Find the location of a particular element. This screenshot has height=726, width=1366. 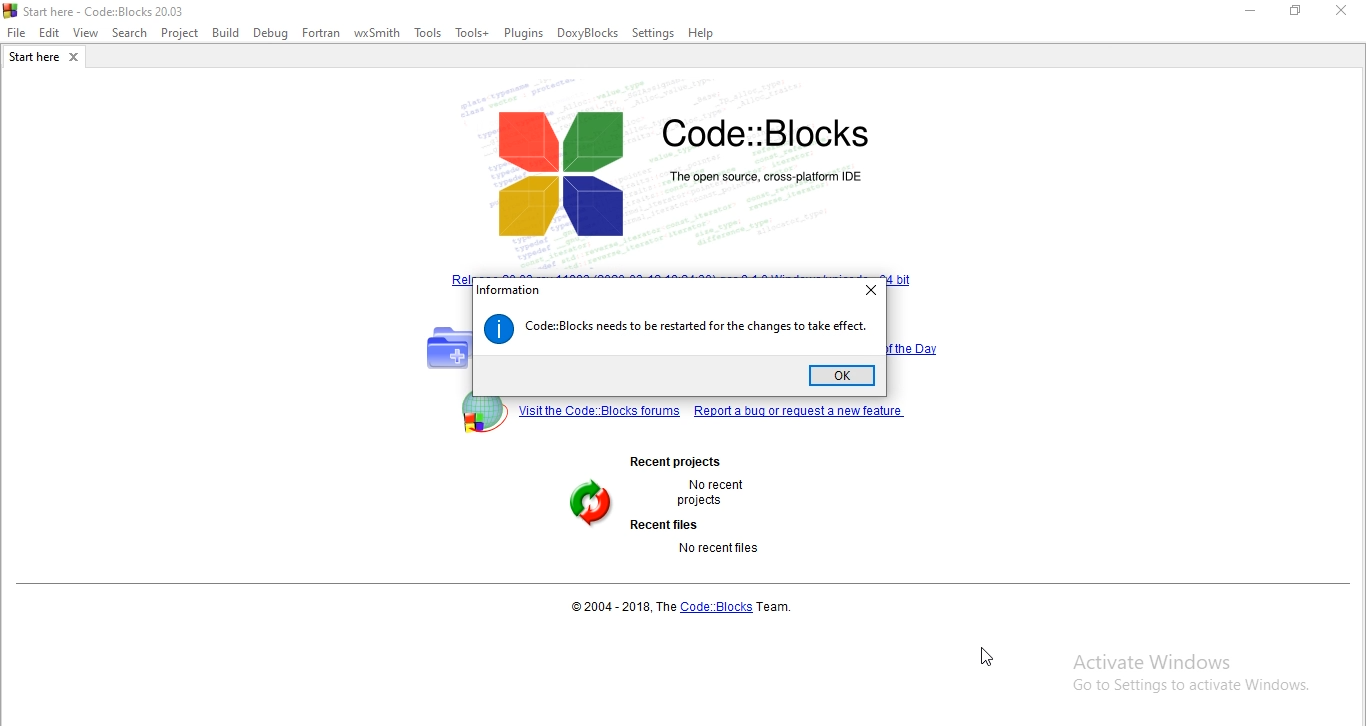

start here - Code :: Blocks 20.03 is located at coordinates (103, 11).